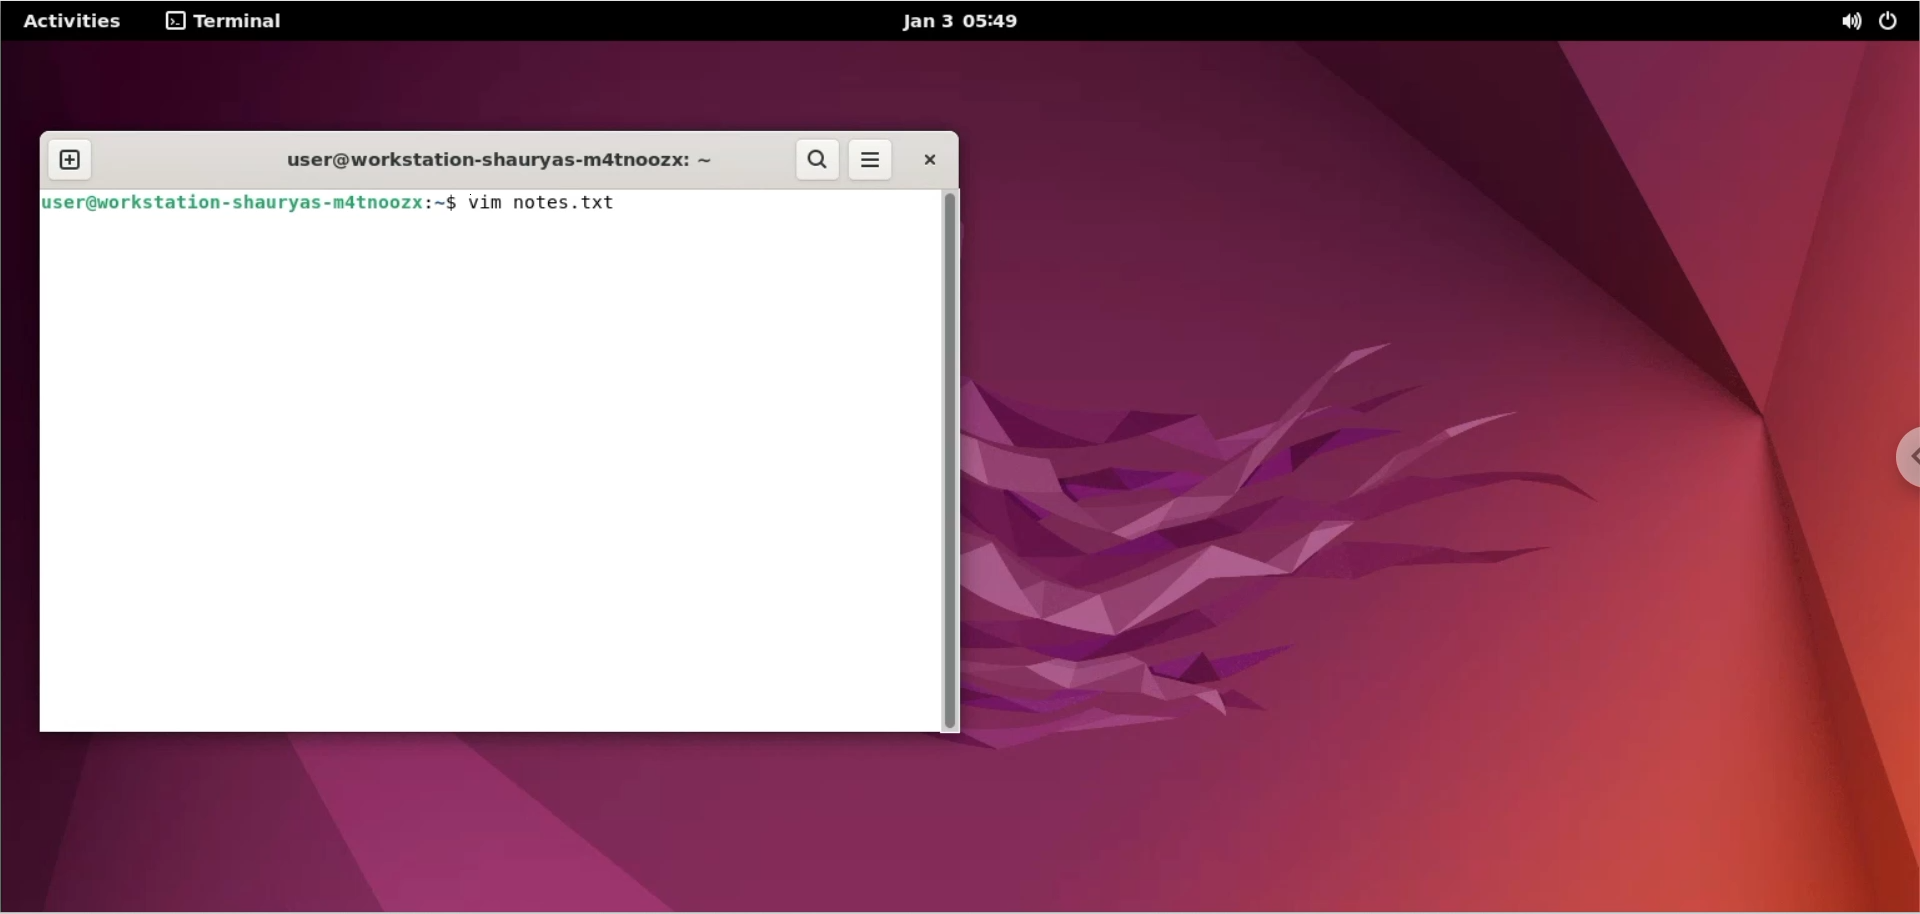 The height and width of the screenshot is (914, 1920). I want to click on sound options, so click(1847, 24).